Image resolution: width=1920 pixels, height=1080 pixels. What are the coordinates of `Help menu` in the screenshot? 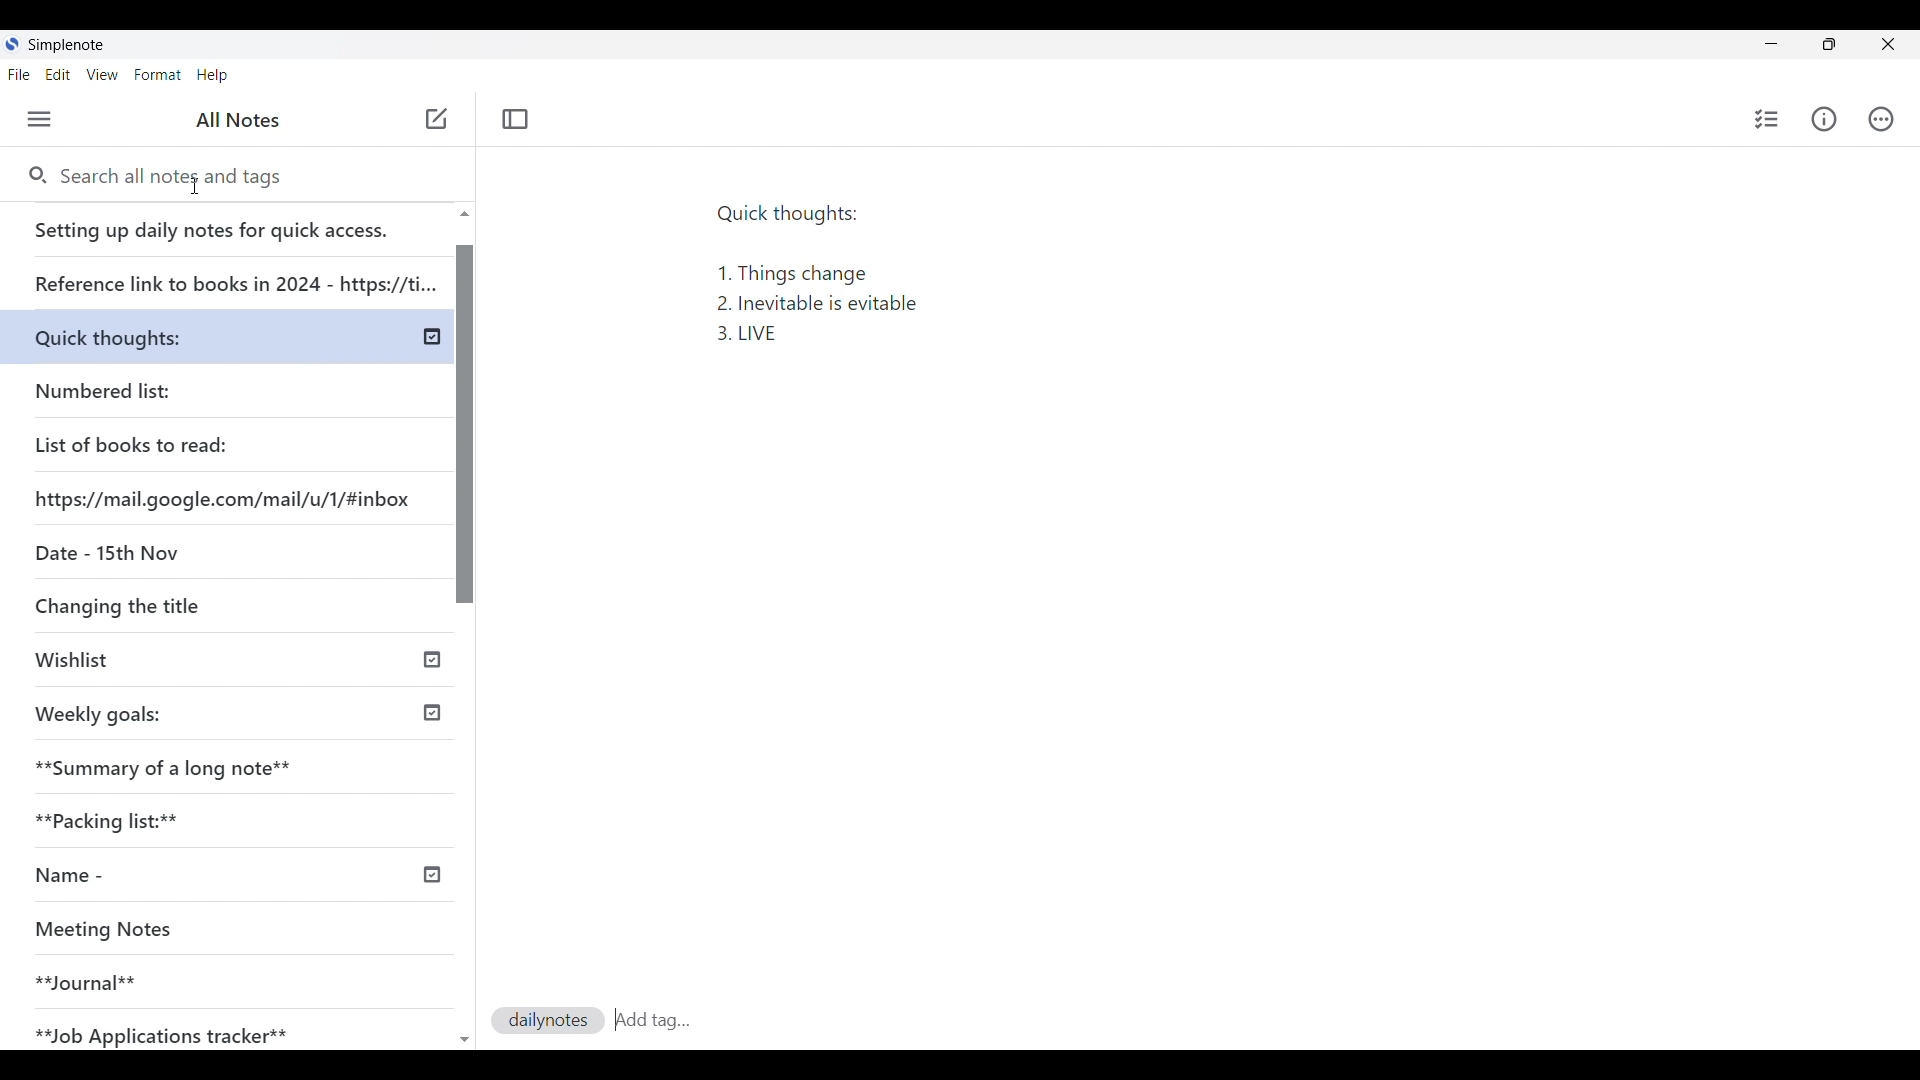 It's located at (212, 75).